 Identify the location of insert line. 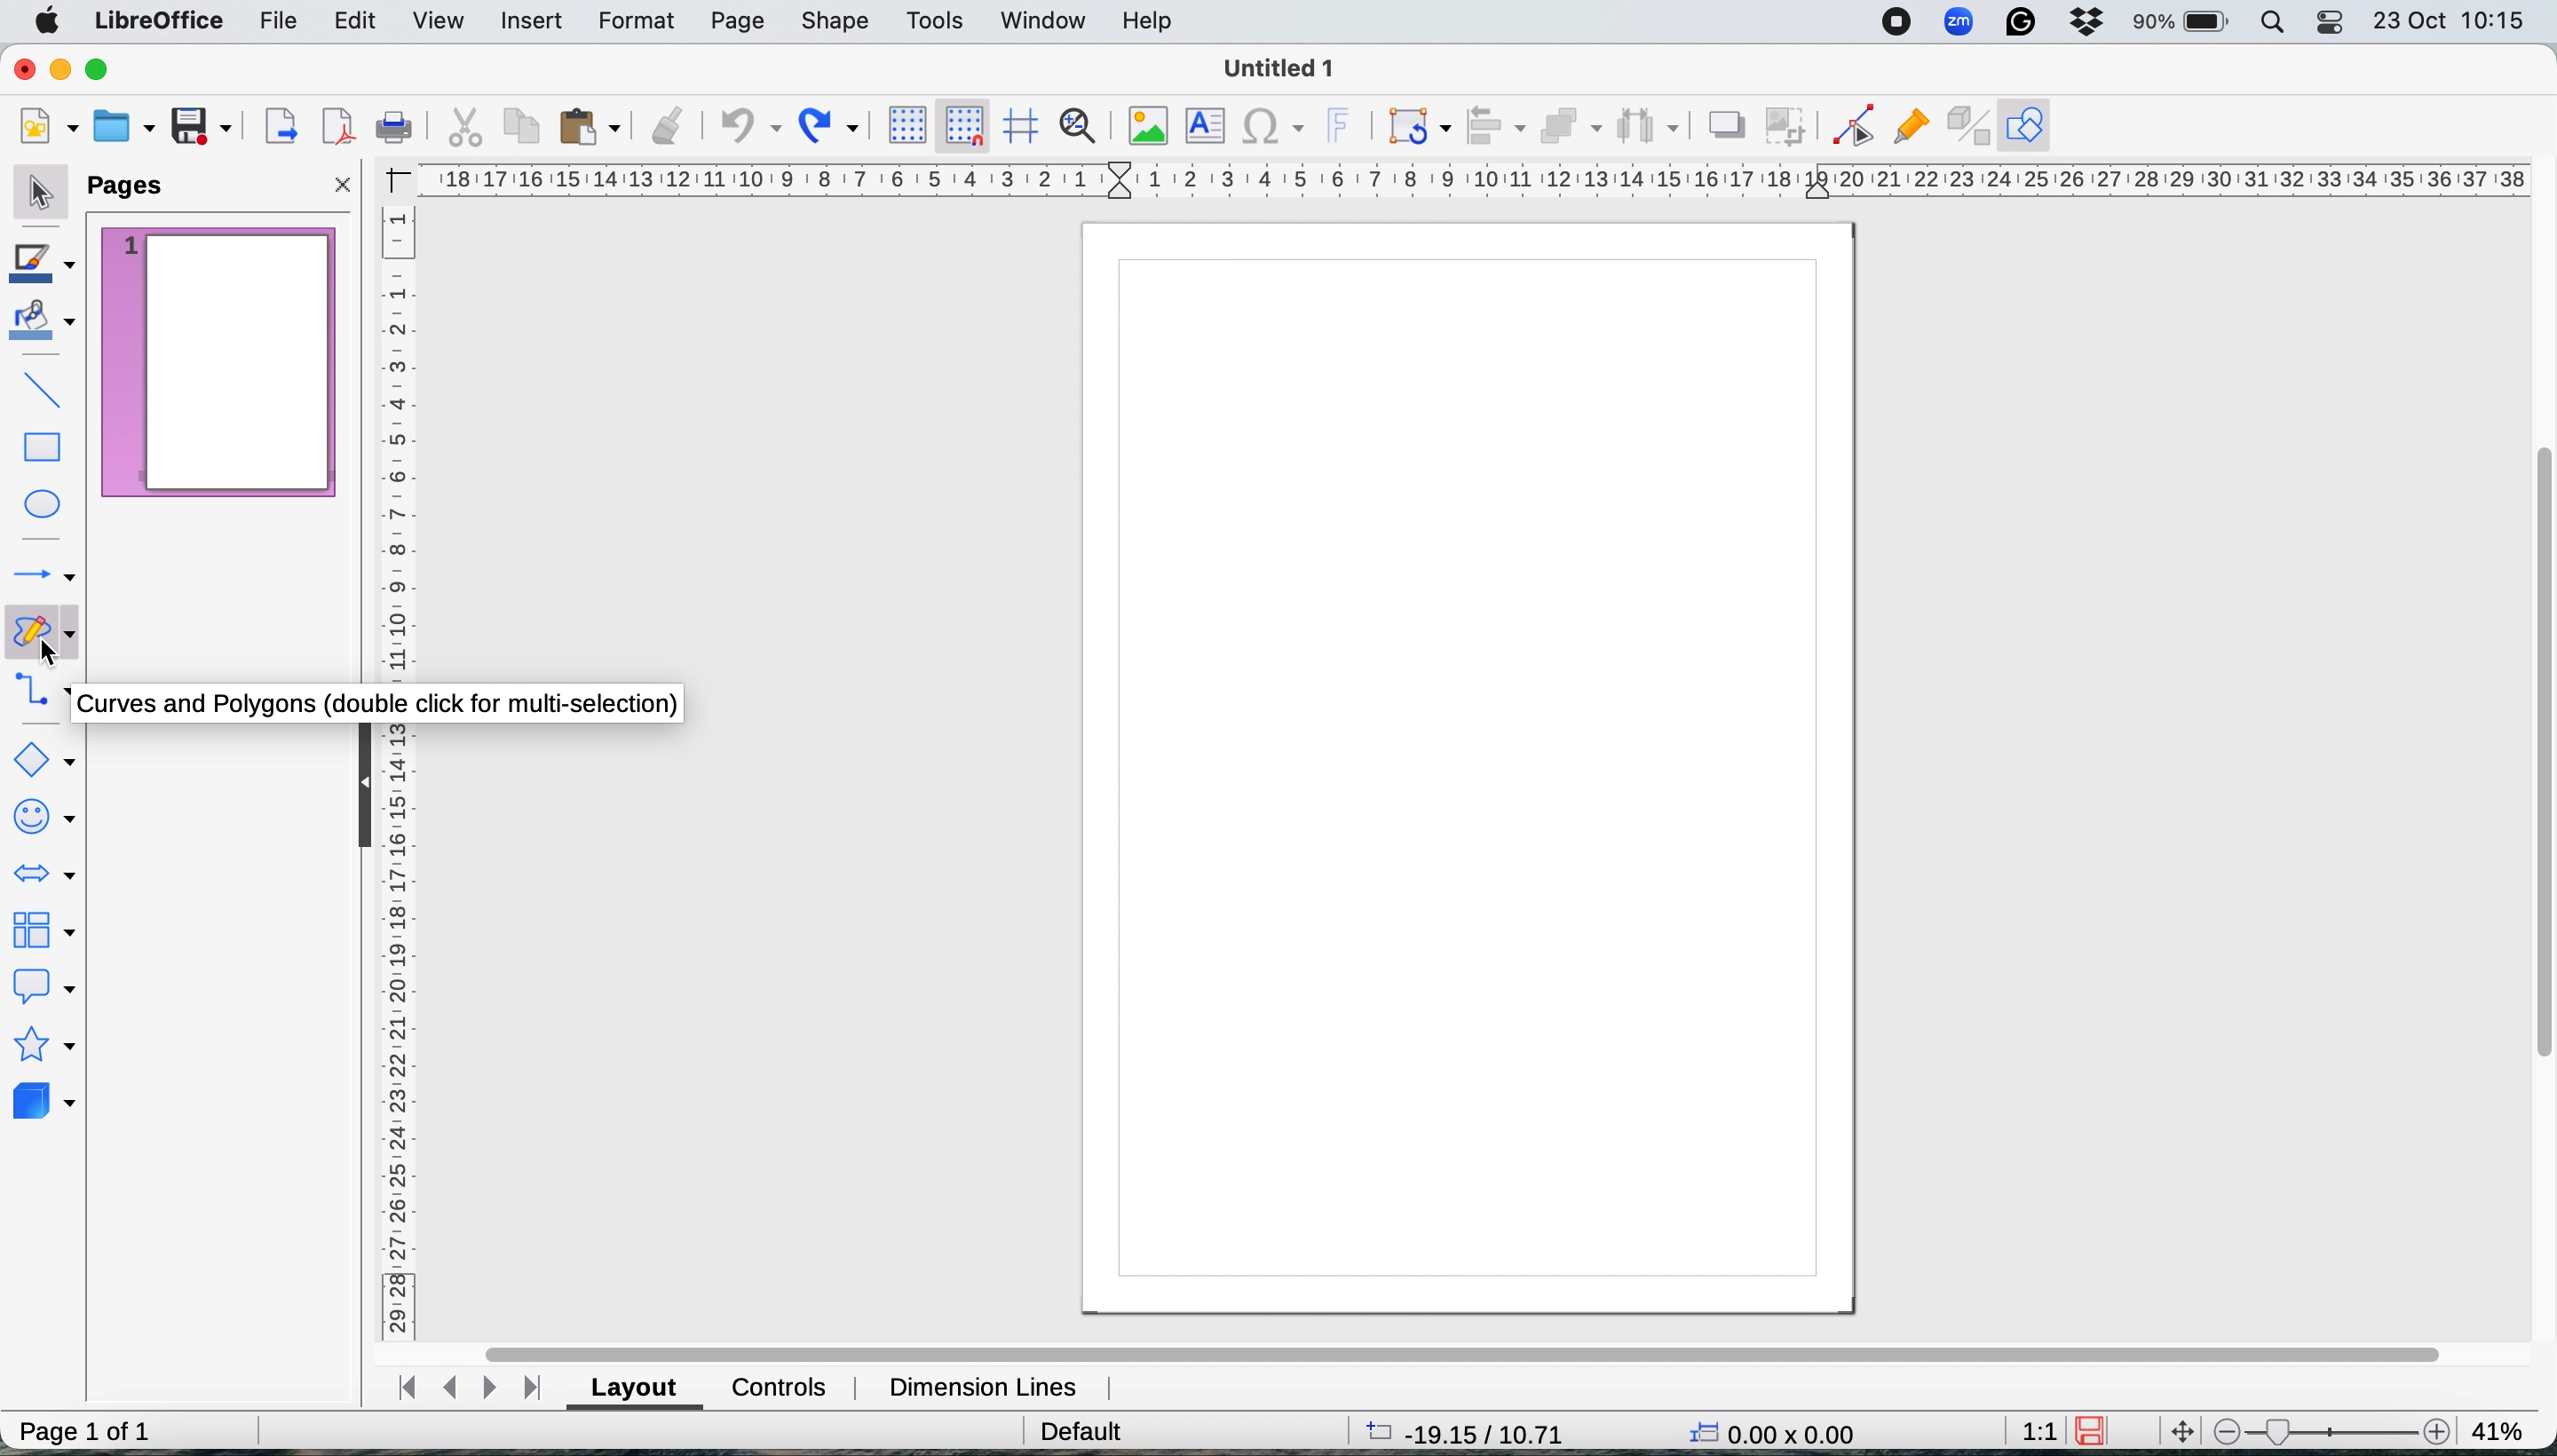
(44, 389).